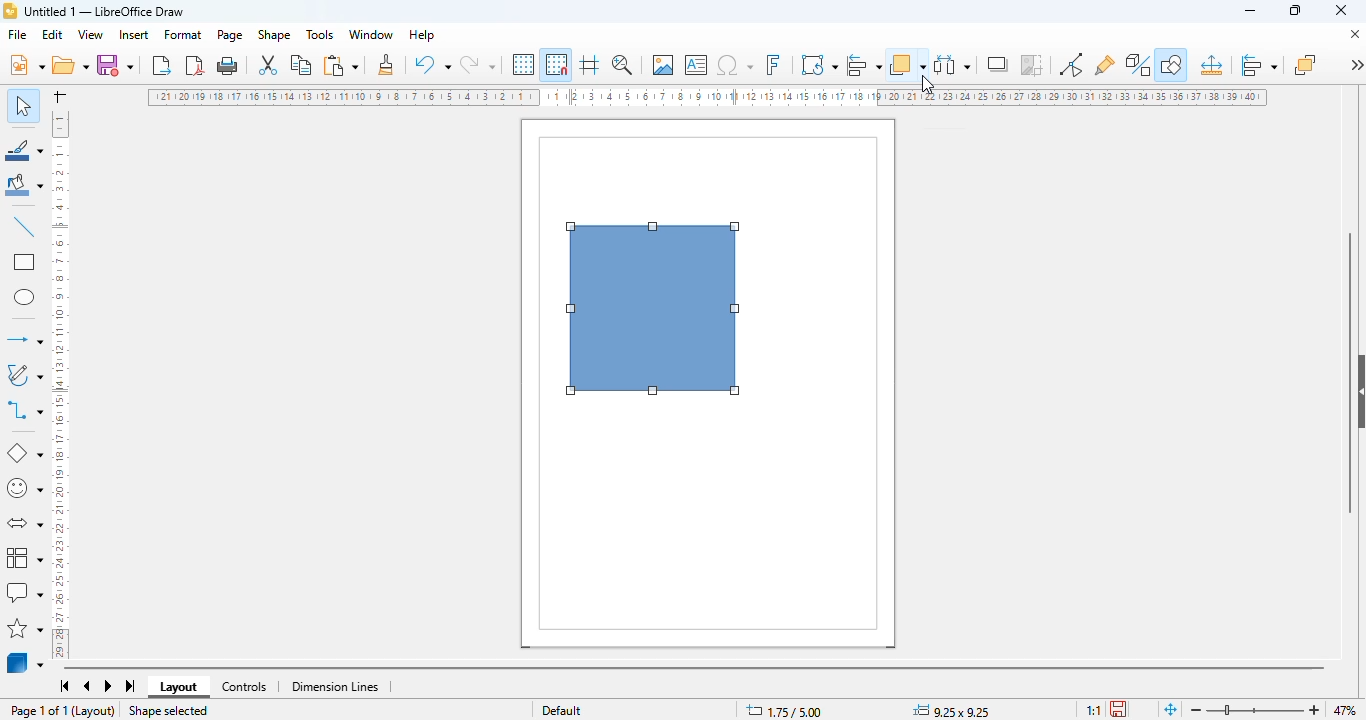 The height and width of the screenshot is (720, 1366). What do you see at coordinates (1118, 708) in the screenshot?
I see `click to save the document` at bounding box center [1118, 708].